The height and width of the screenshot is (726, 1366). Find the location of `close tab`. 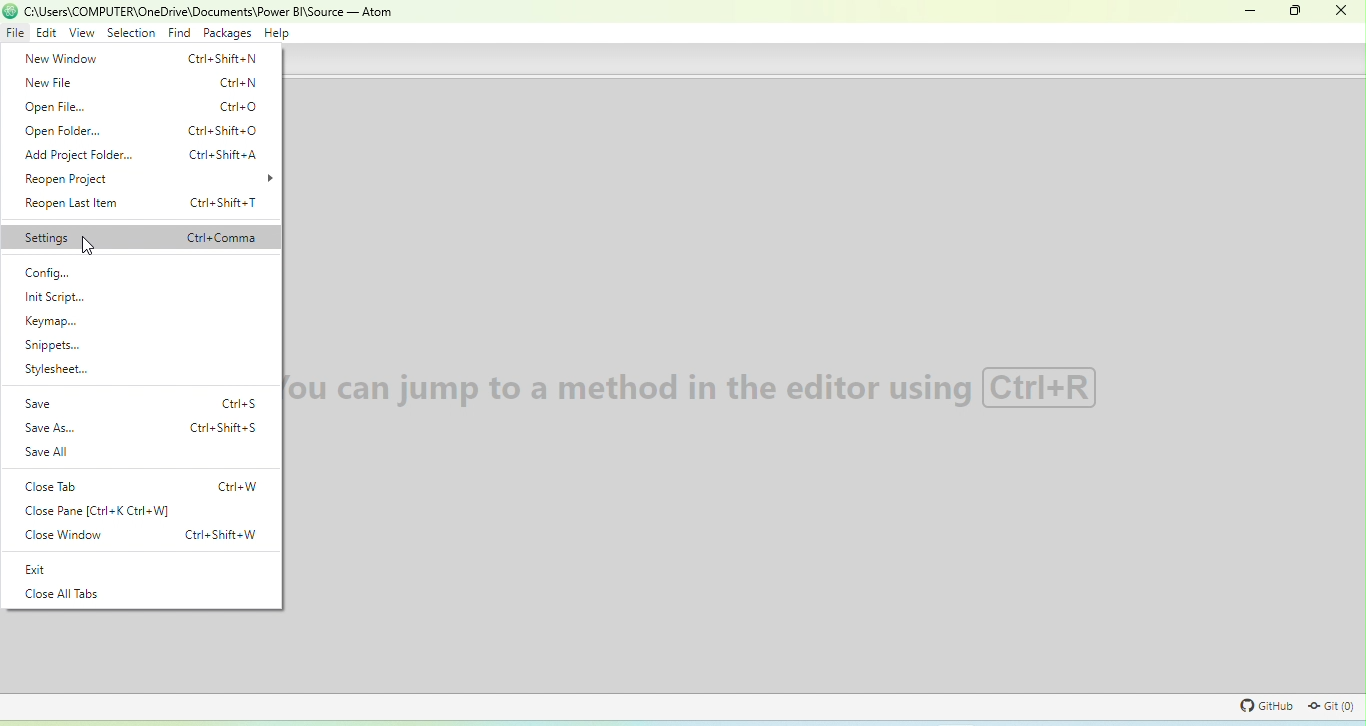

close tab is located at coordinates (140, 485).